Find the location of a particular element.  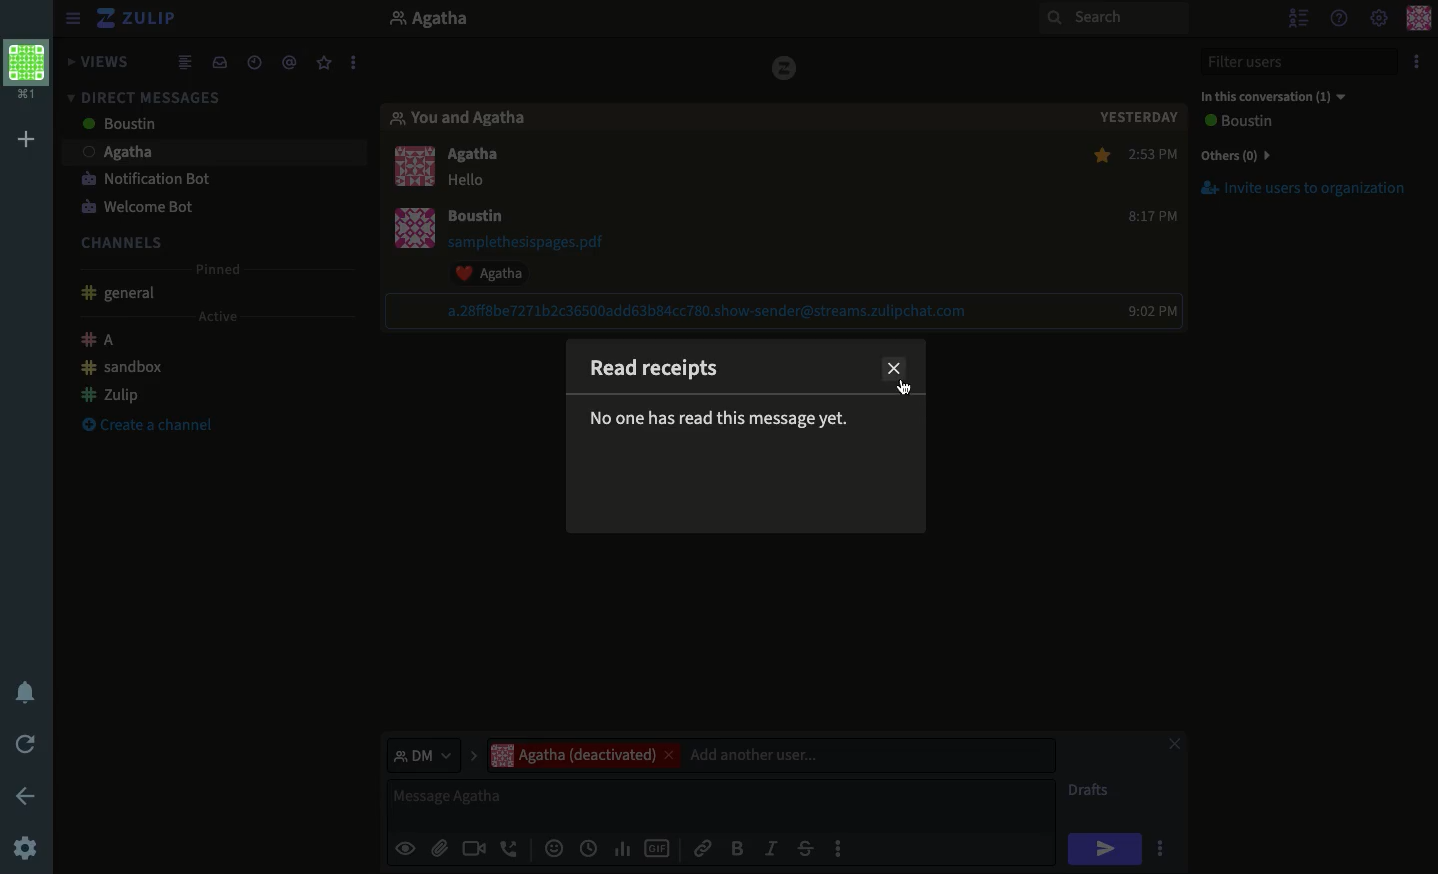

Sandbox is located at coordinates (124, 368).